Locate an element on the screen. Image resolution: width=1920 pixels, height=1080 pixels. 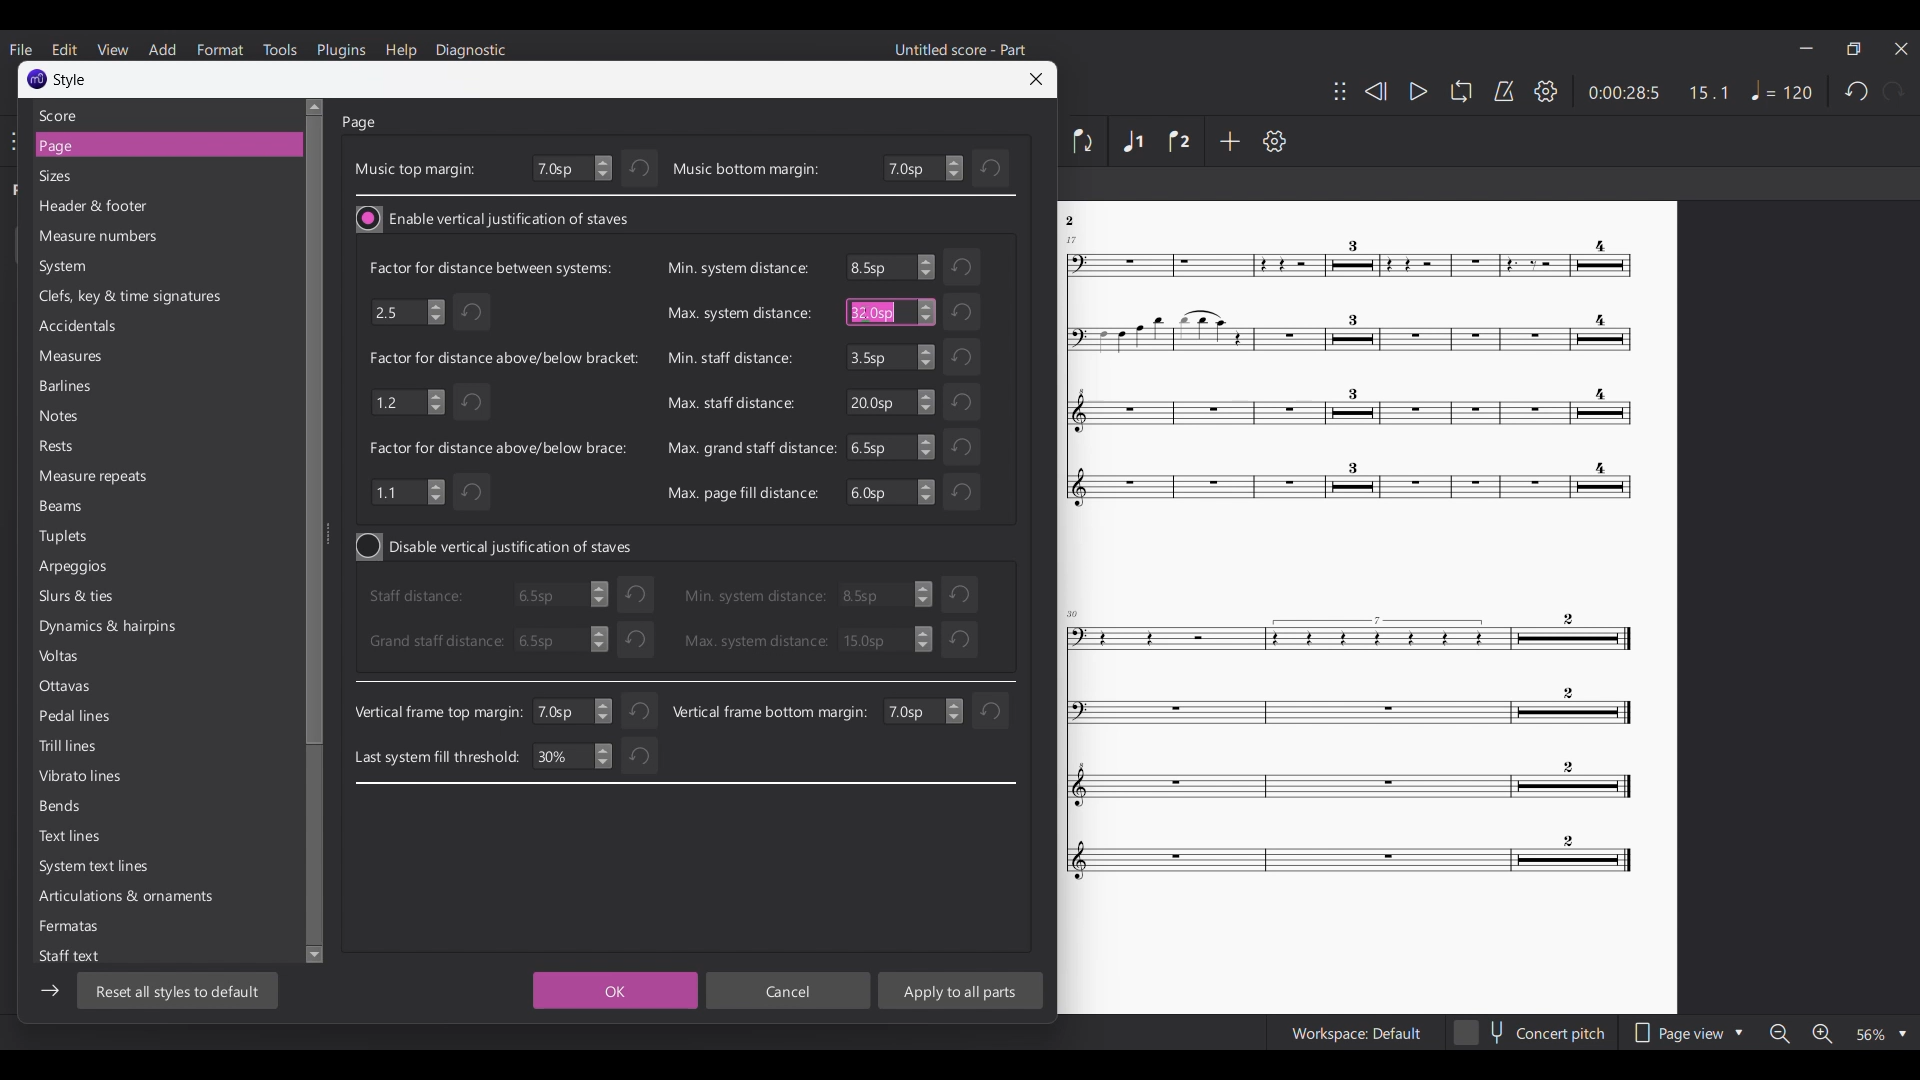
Grand staff distance is located at coordinates (434, 641).